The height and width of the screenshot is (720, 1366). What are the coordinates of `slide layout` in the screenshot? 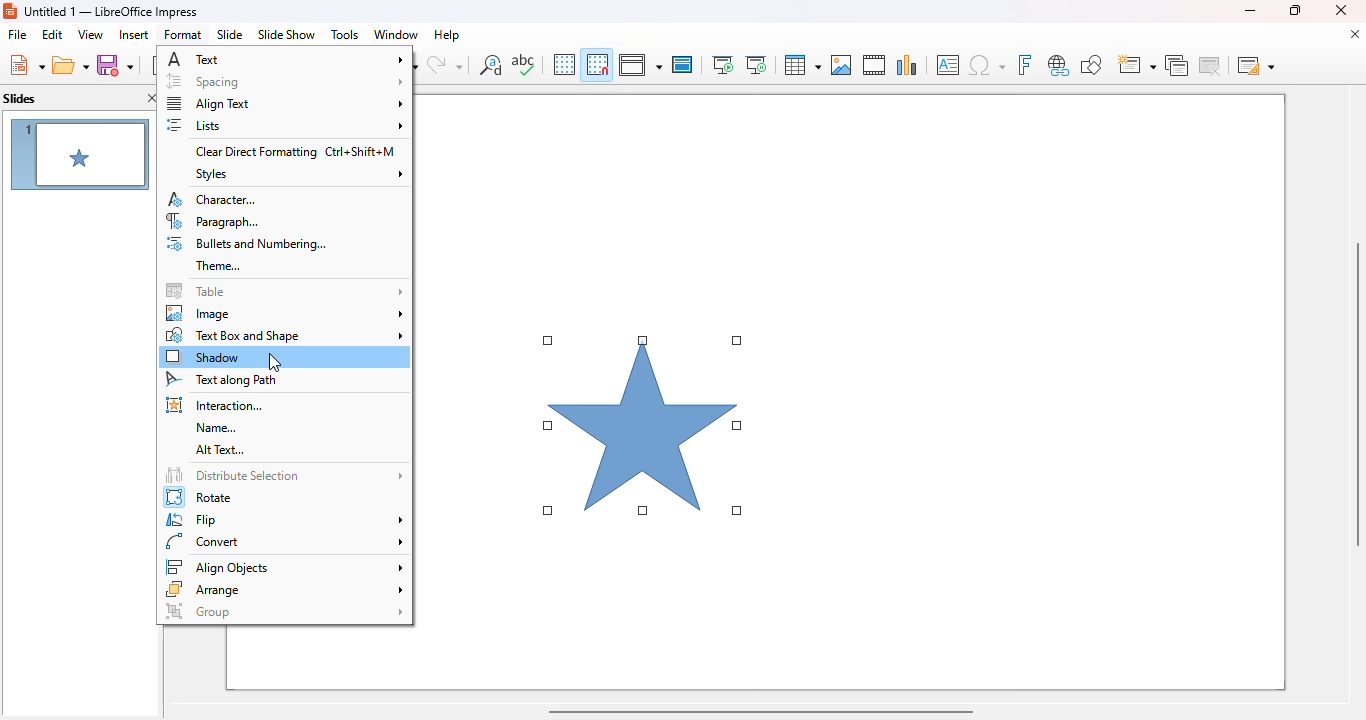 It's located at (1256, 65).